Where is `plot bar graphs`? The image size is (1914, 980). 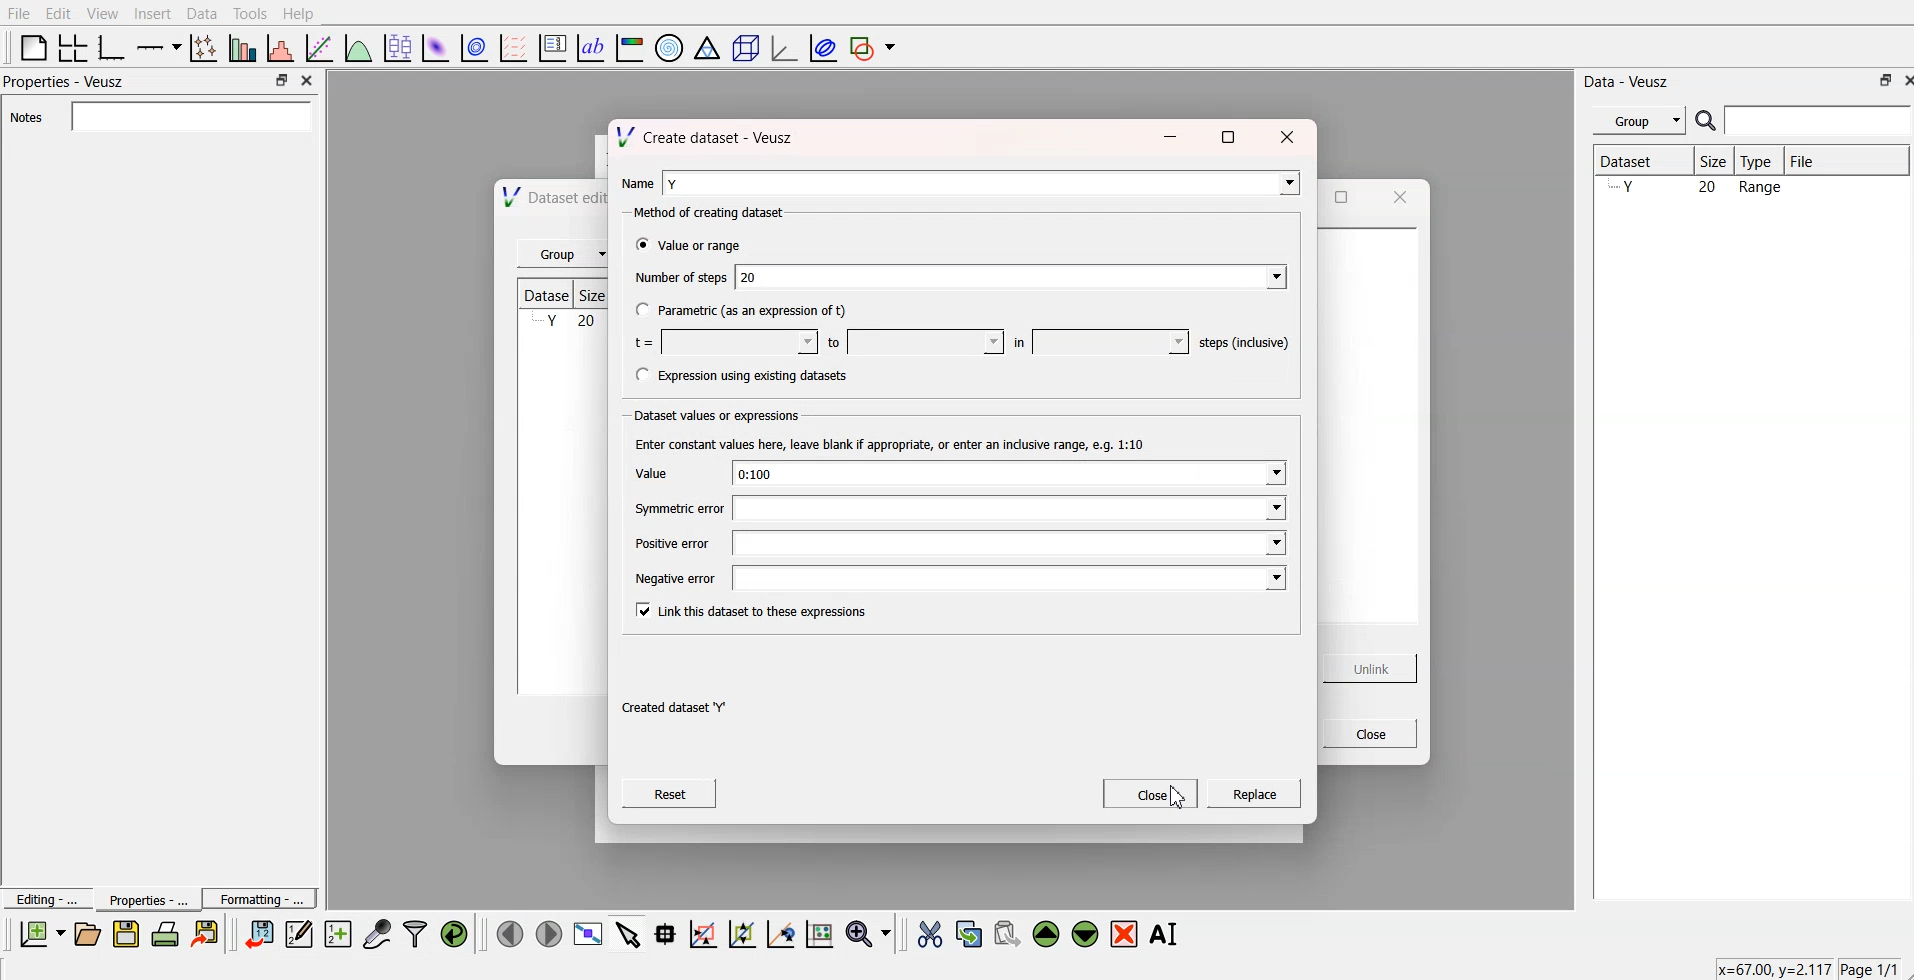
plot bar graphs is located at coordinates (244, 48).